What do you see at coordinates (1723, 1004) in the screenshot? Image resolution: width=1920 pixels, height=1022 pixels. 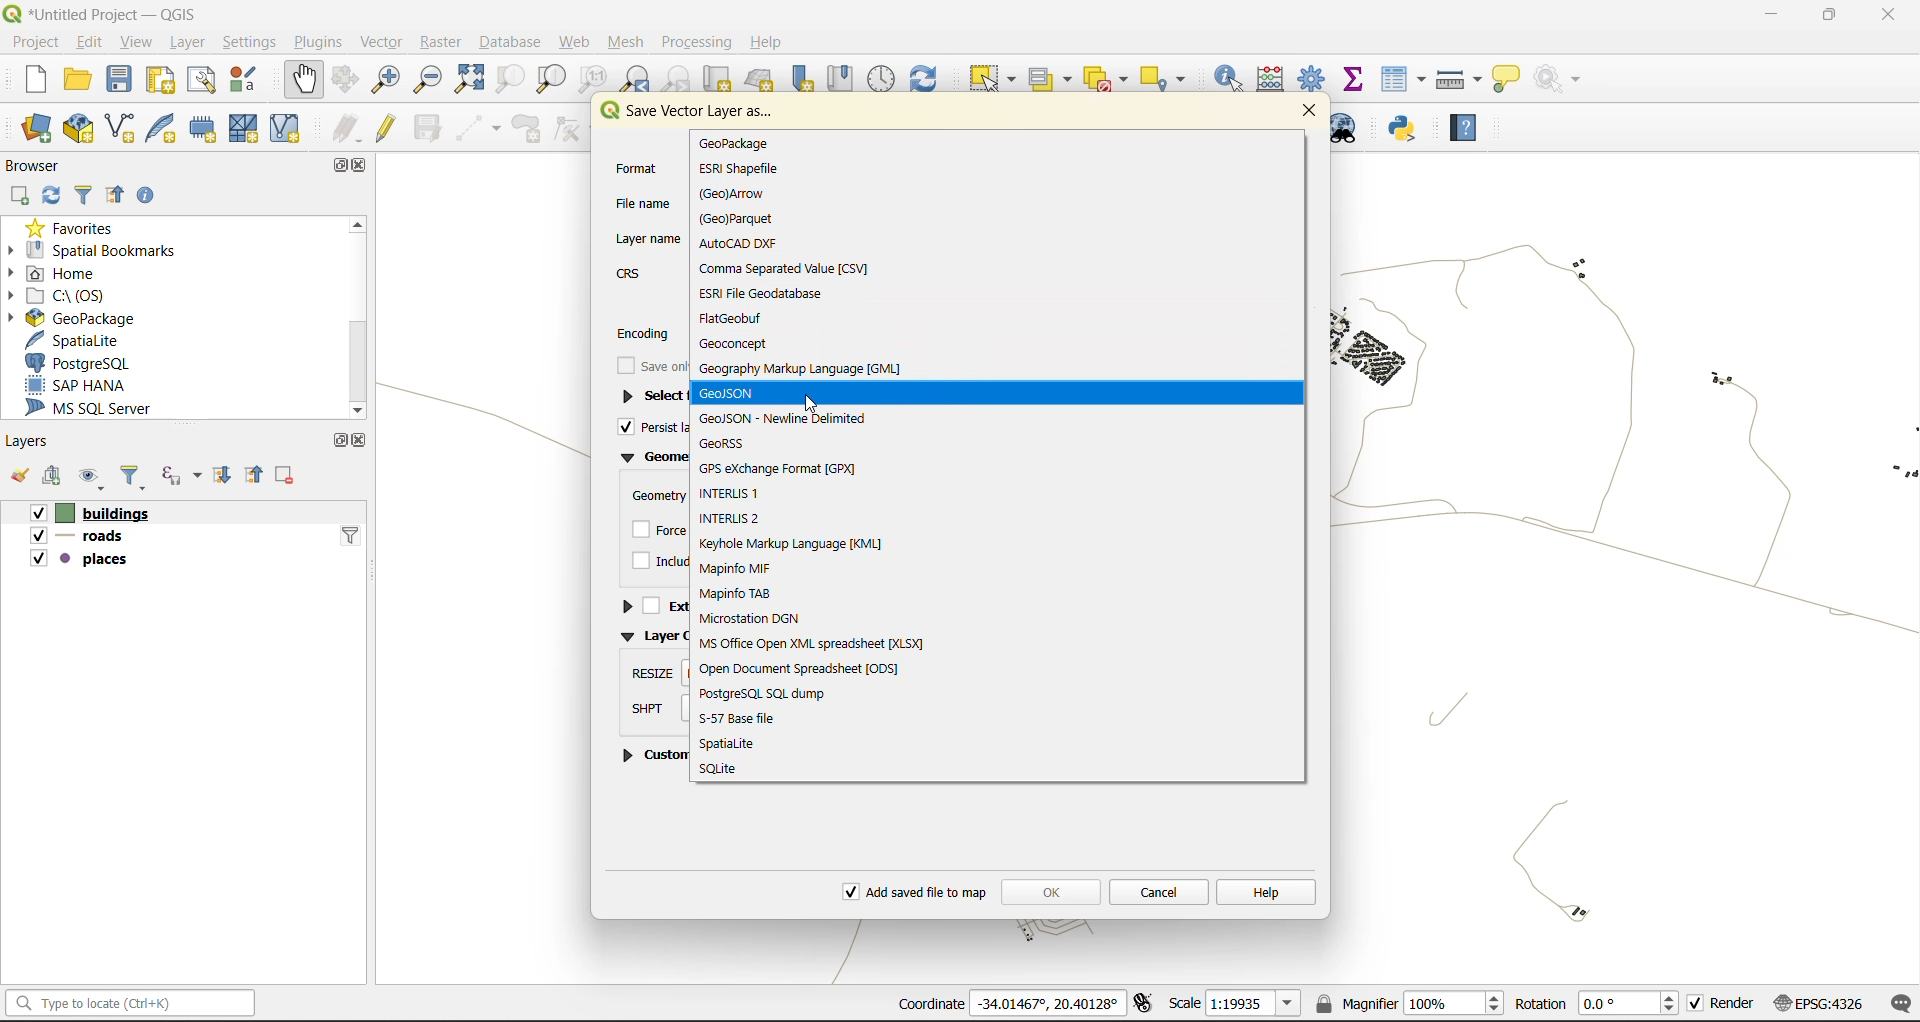 I see `render` at bounding box center [1723, 1004].